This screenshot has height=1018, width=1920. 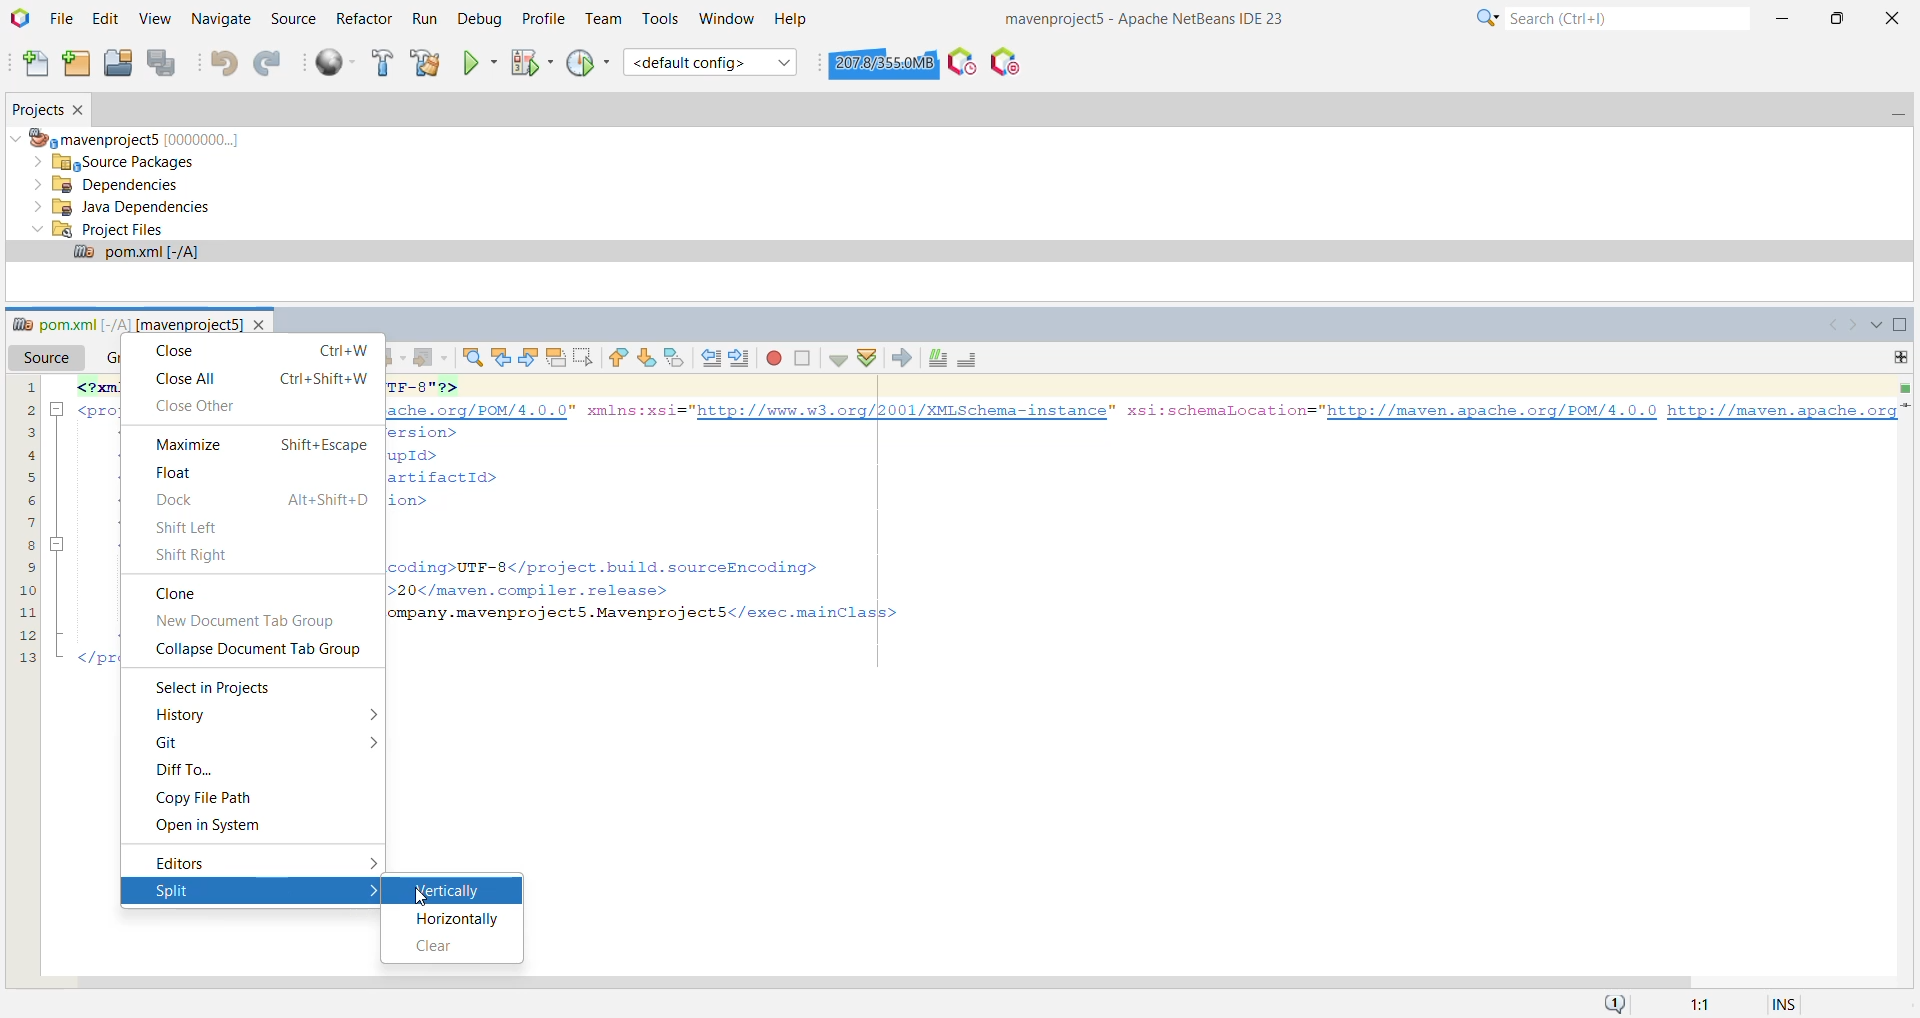 What do you see at coordinates (472, 359) in the screenshot?
I see `Find Selection` at bounding box center [472, 359].